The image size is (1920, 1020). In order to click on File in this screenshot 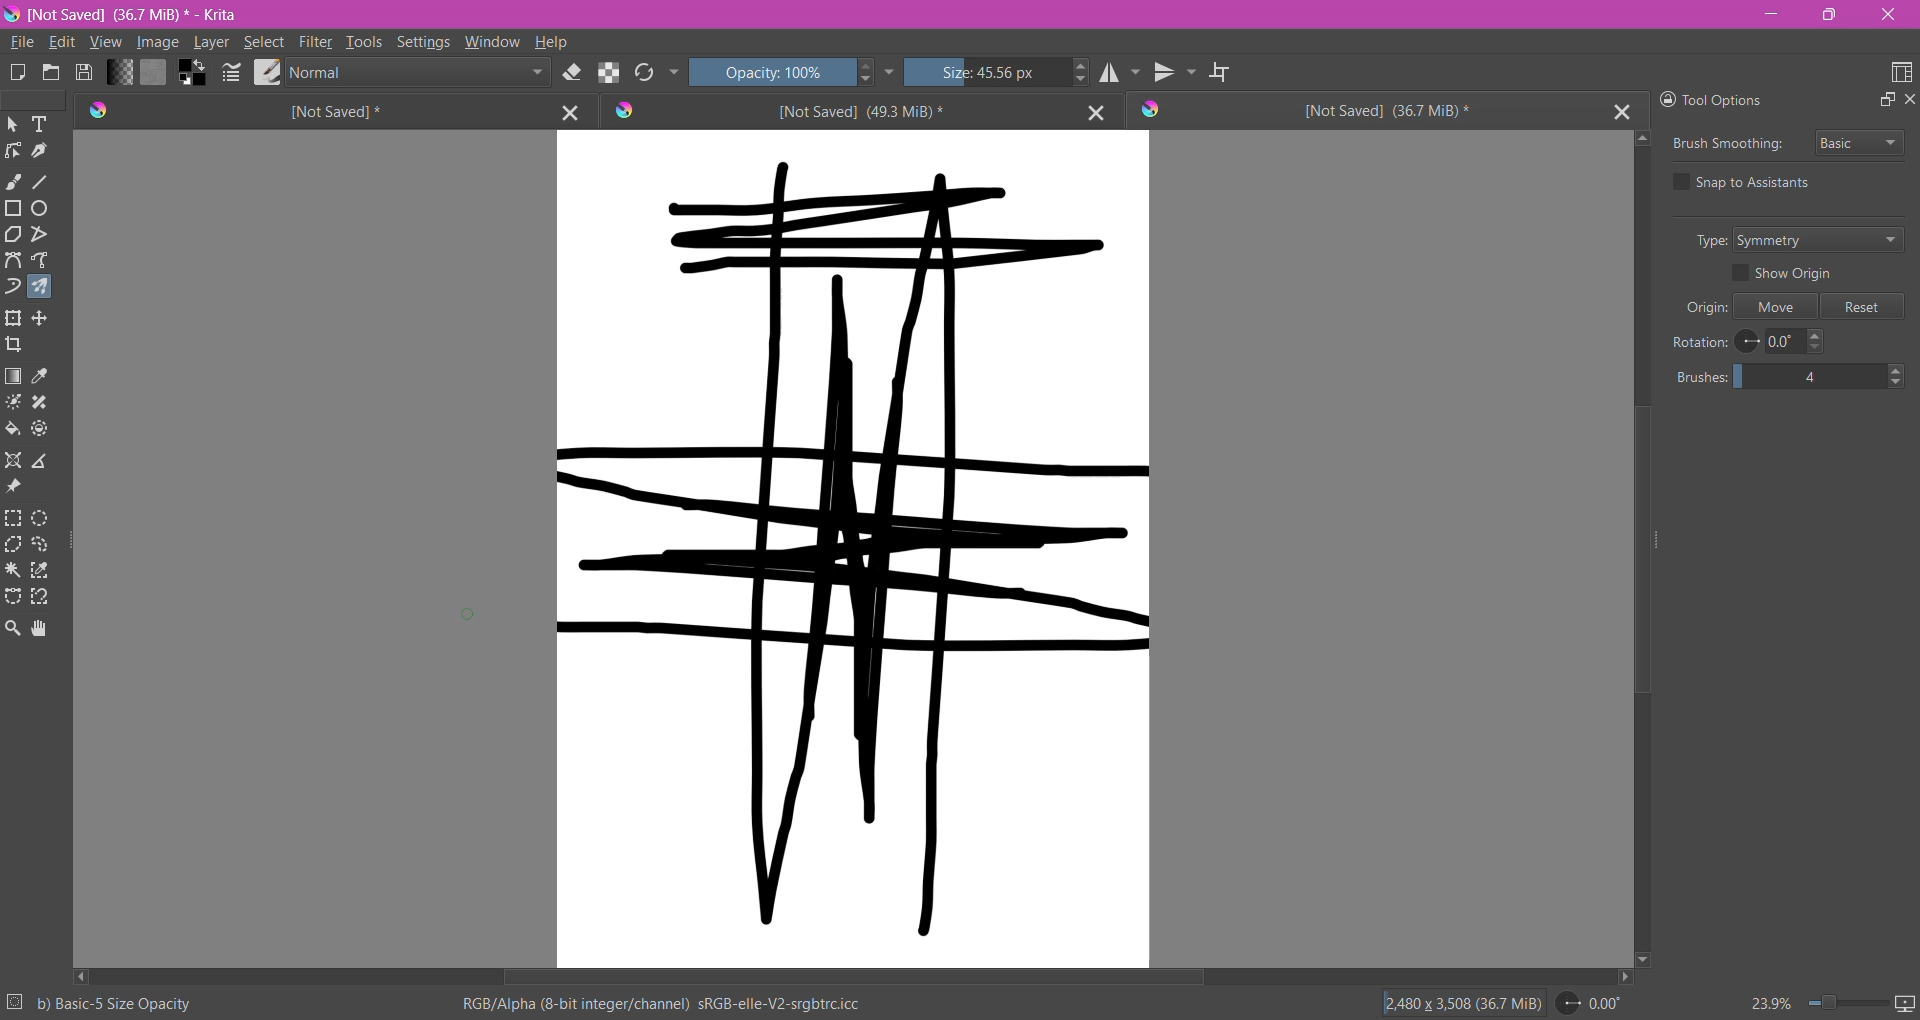, I will do `click(20, 43)`.